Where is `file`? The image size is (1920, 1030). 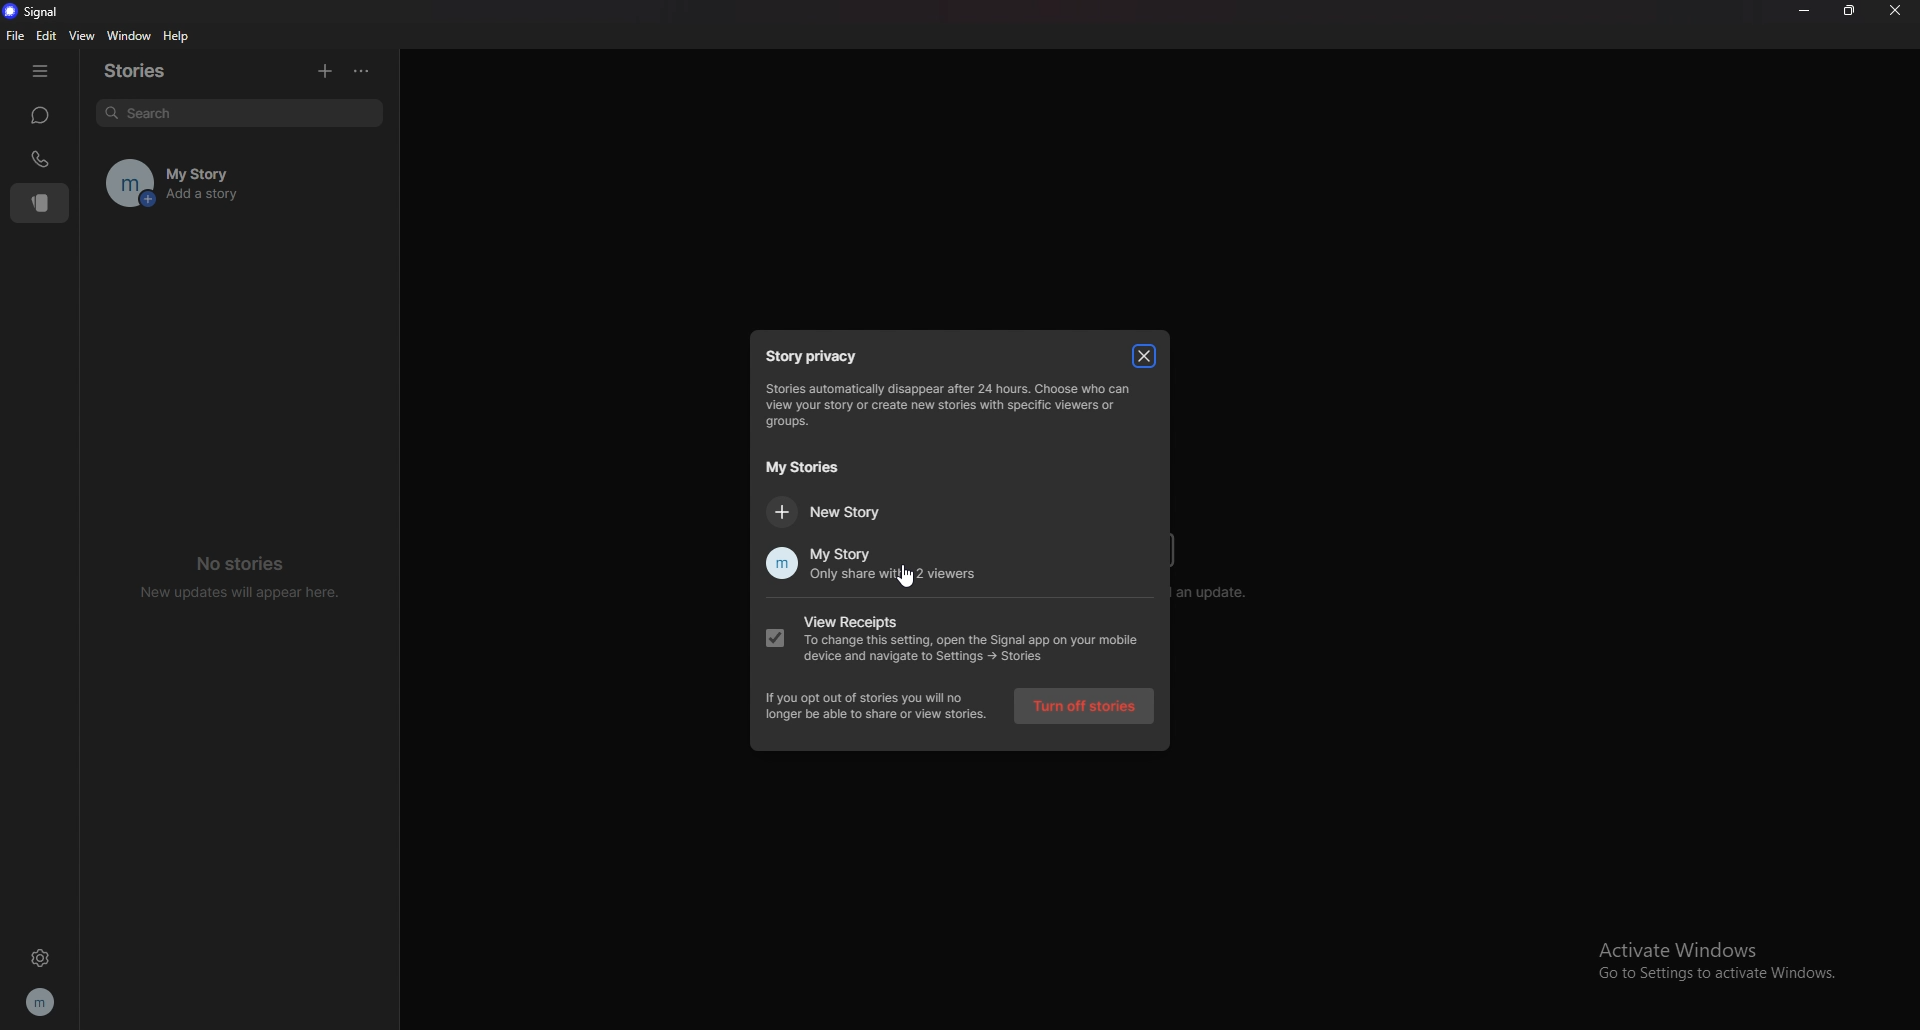
file is located at coordinates (14, 35).